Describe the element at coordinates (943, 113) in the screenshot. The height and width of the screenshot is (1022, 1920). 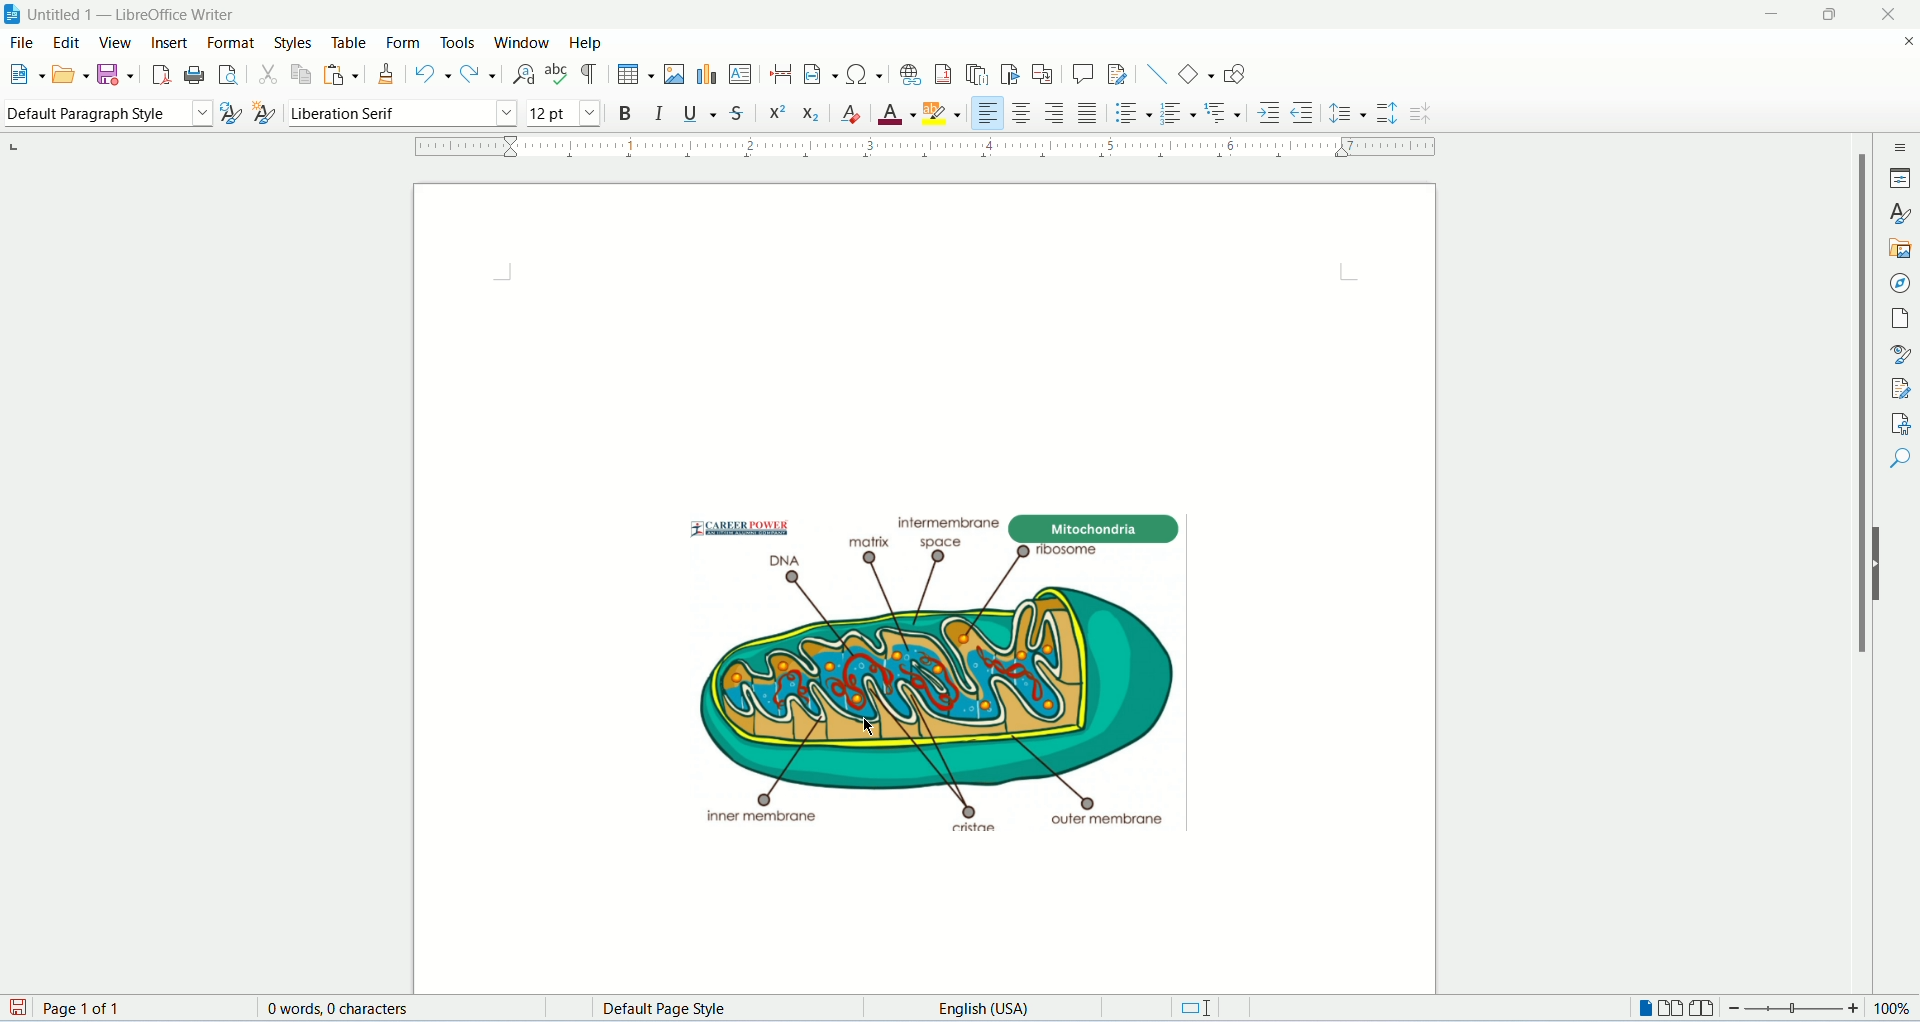
I see `text highlighting` at that location.